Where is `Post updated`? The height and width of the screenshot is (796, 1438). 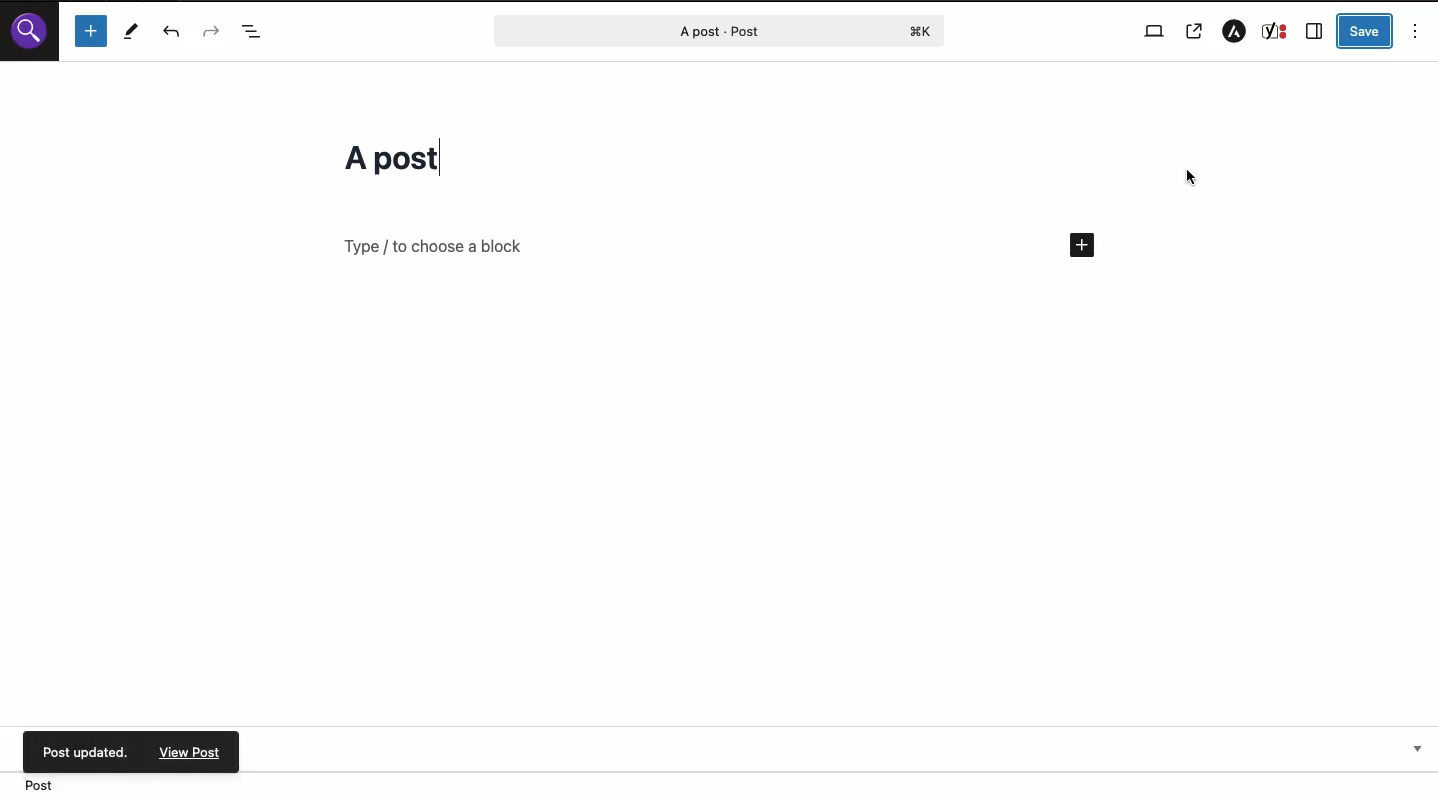
Post updated is located at coordinates (84, 753).